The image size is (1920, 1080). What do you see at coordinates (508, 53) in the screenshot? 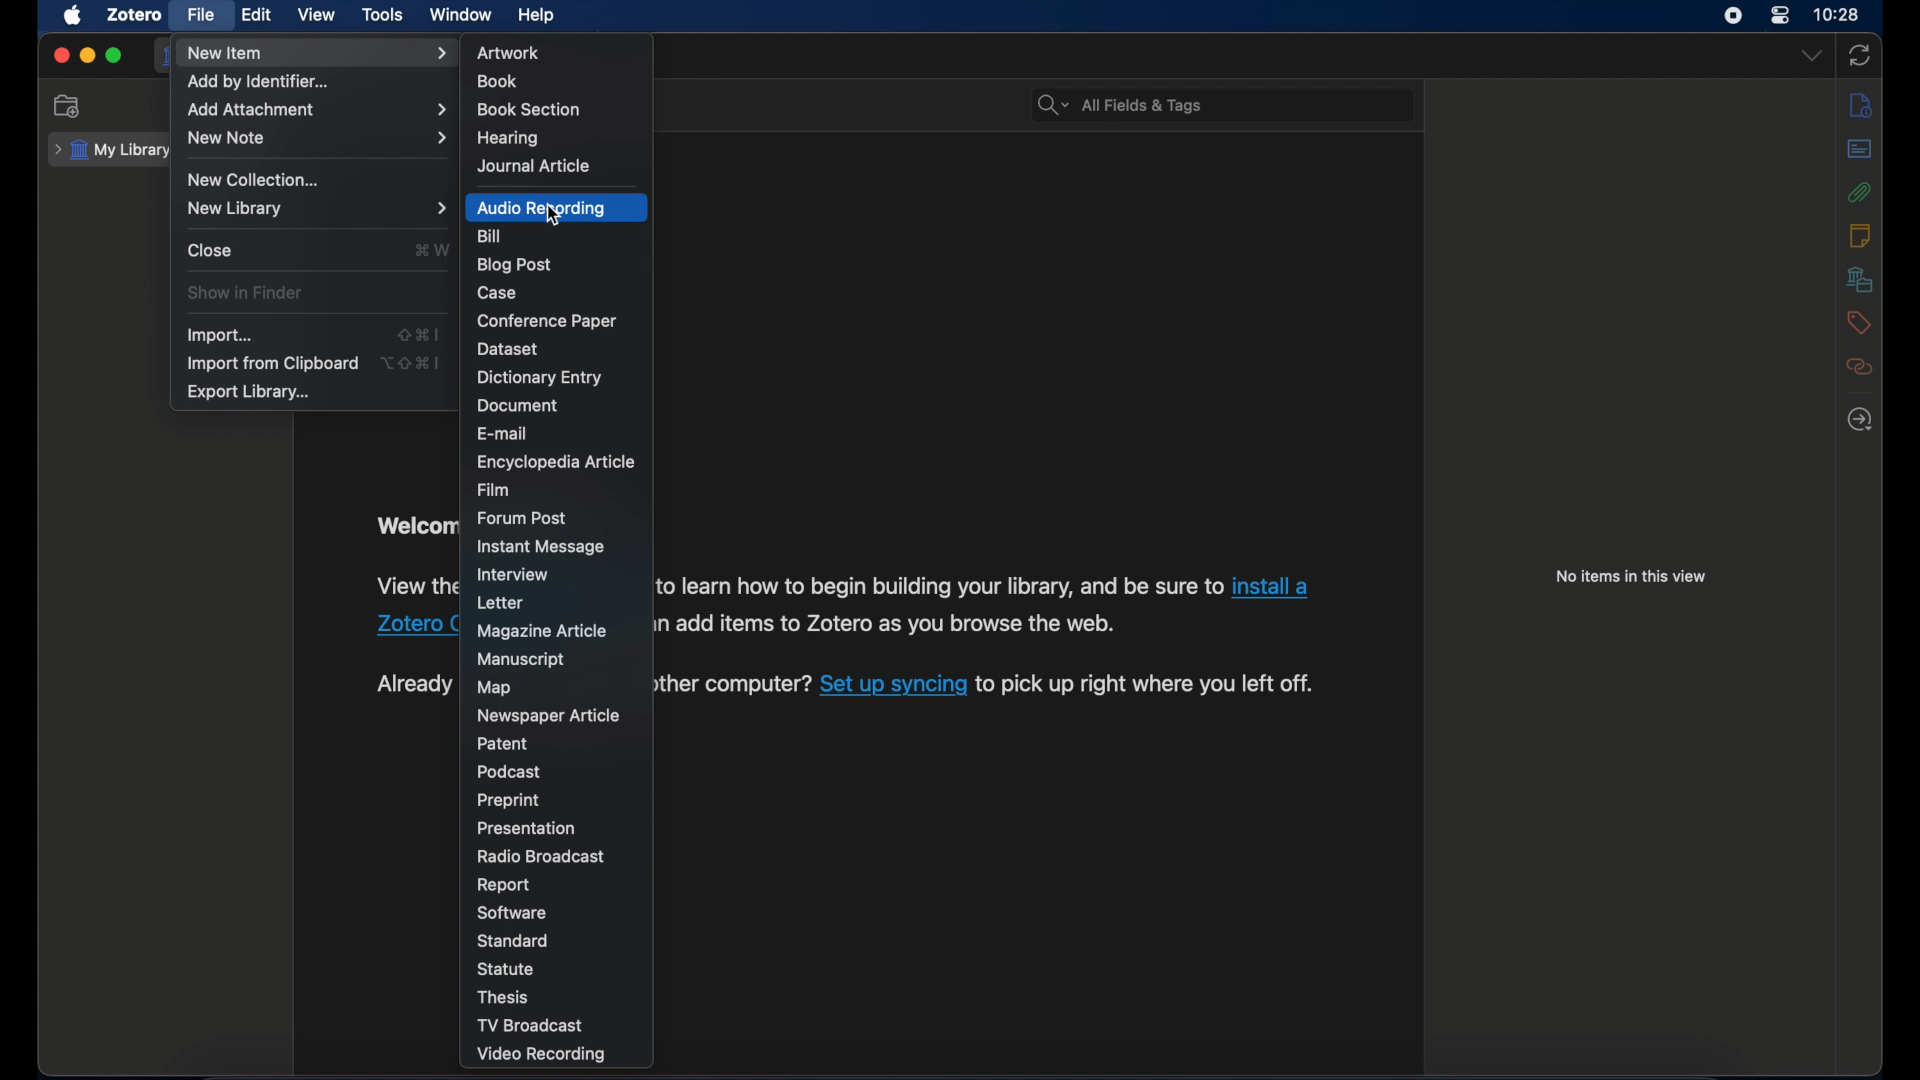
I see `artwork` at bounding box center [508, 53].